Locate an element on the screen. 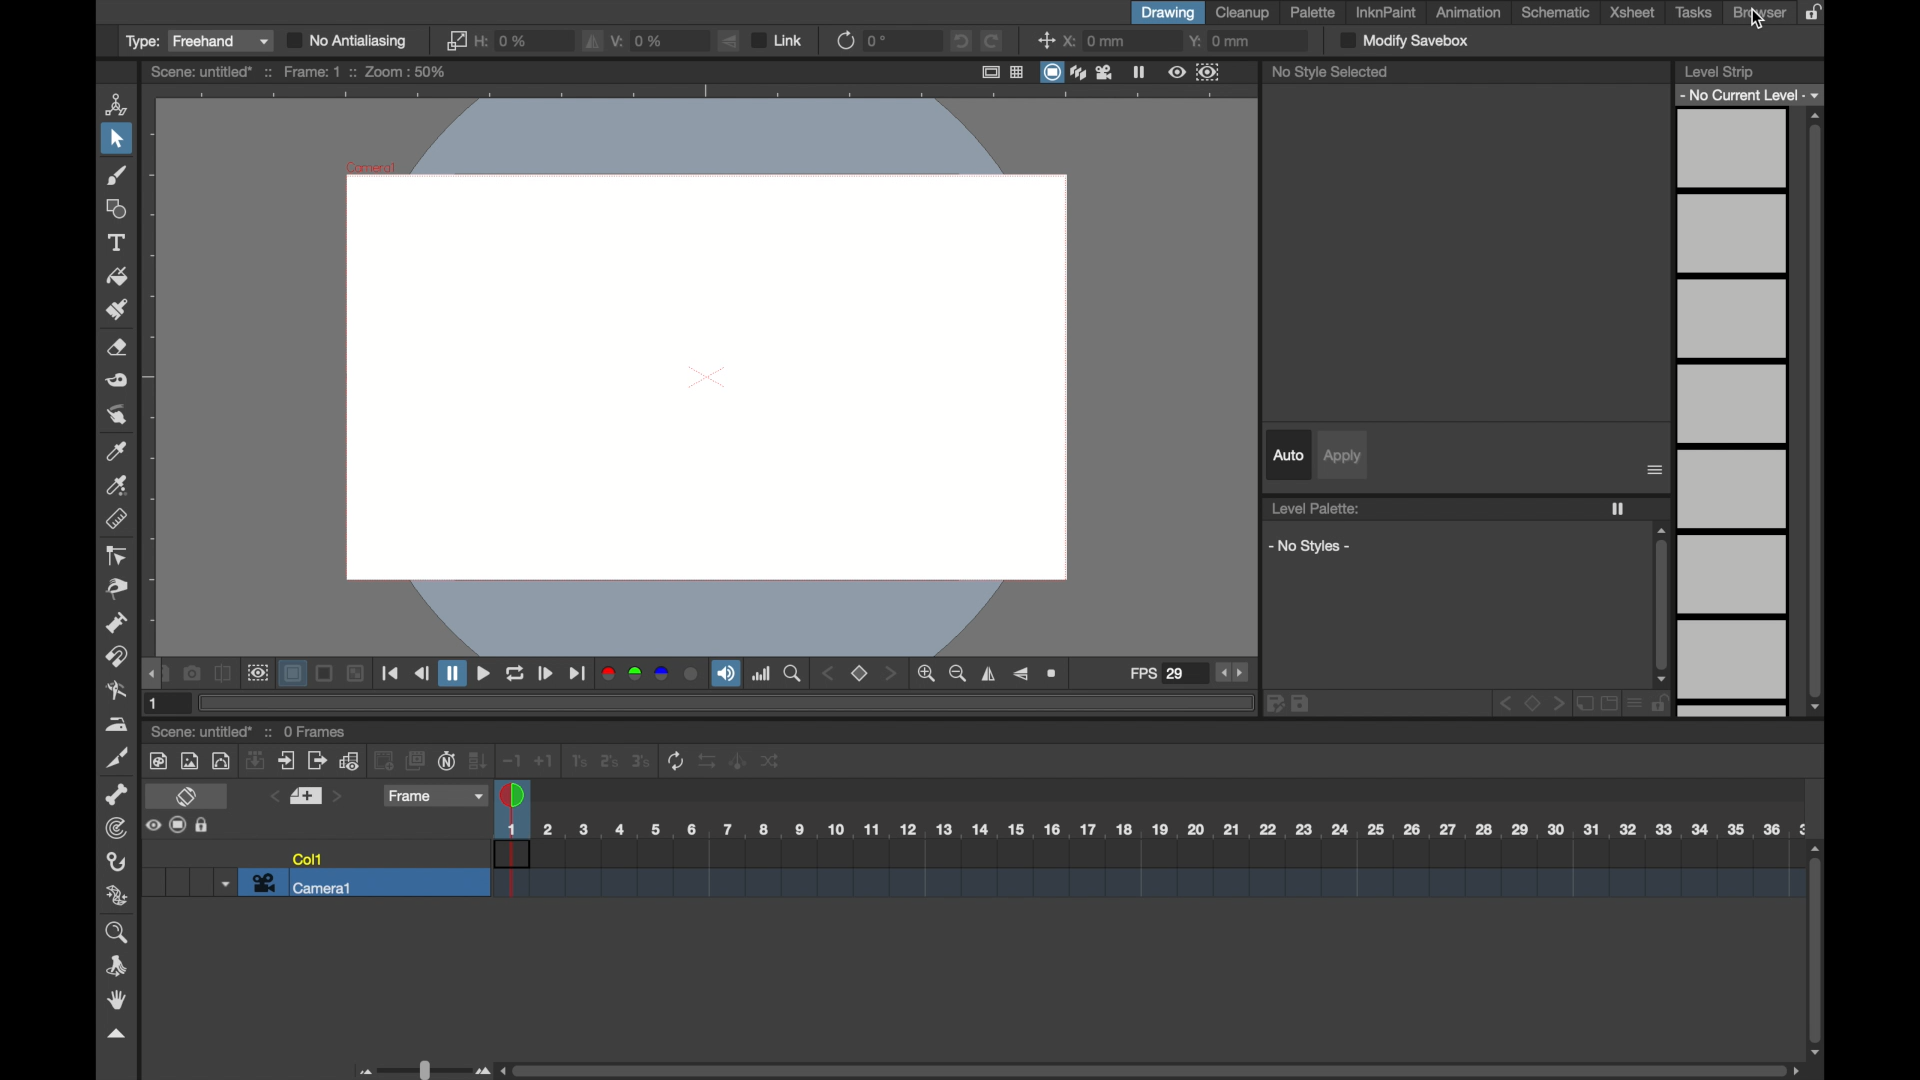 This screenshot has height=1080, width=1920. blue is located at coordinates (663, 673).